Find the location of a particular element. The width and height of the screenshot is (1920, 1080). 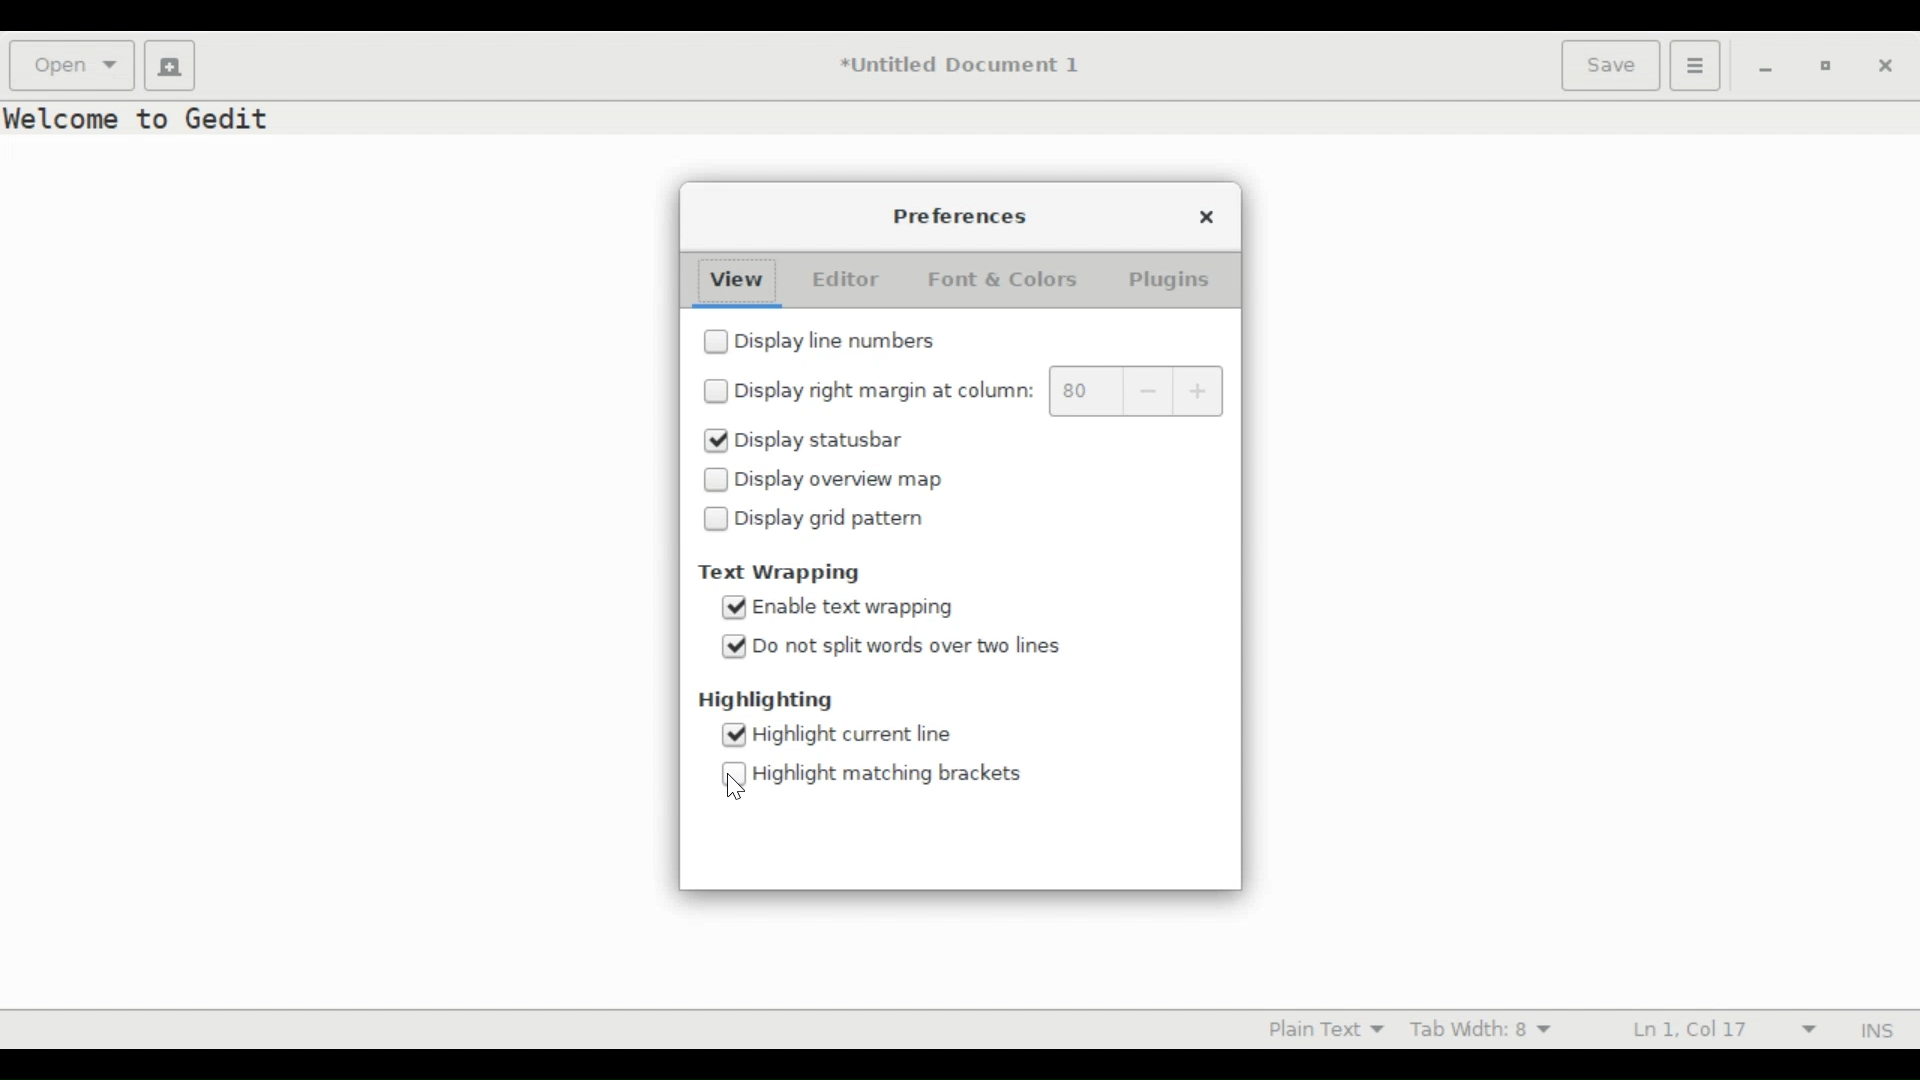

INS is located at coordinates (1871, 1030).